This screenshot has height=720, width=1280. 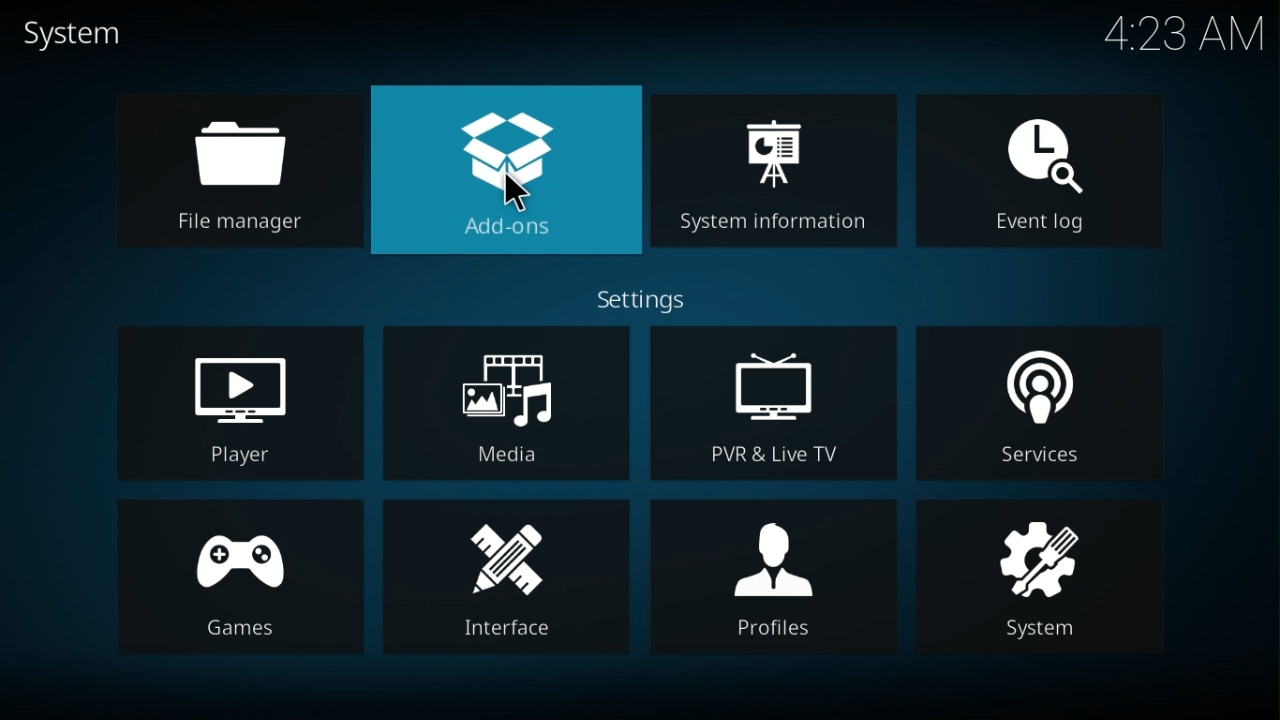 What do you see at coordinates (517, 194) in the screenshot?
I see `cursor` at bounding box center [517, 194].